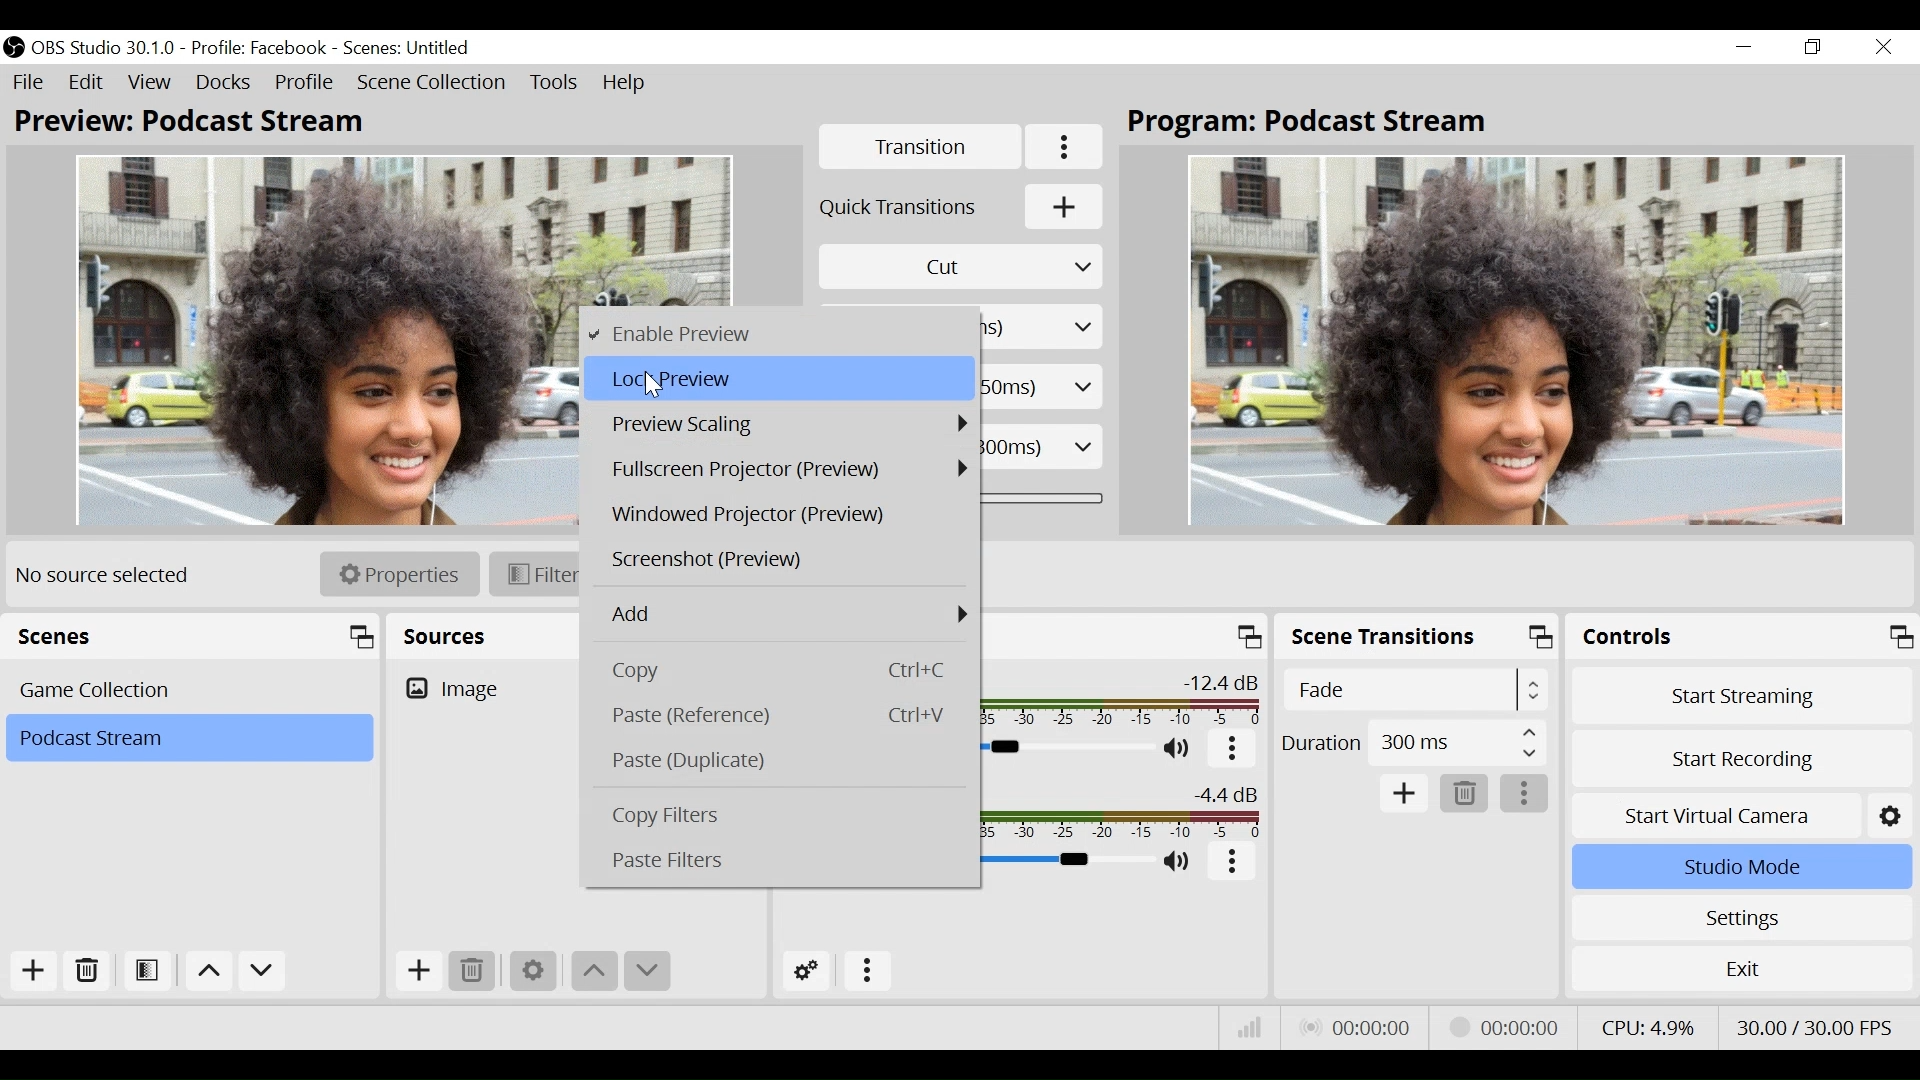 This screenshot has height=1080, width=1920. Describe the element at coordinates (531, 970) in the screenshot. I see `Settings` at that location.